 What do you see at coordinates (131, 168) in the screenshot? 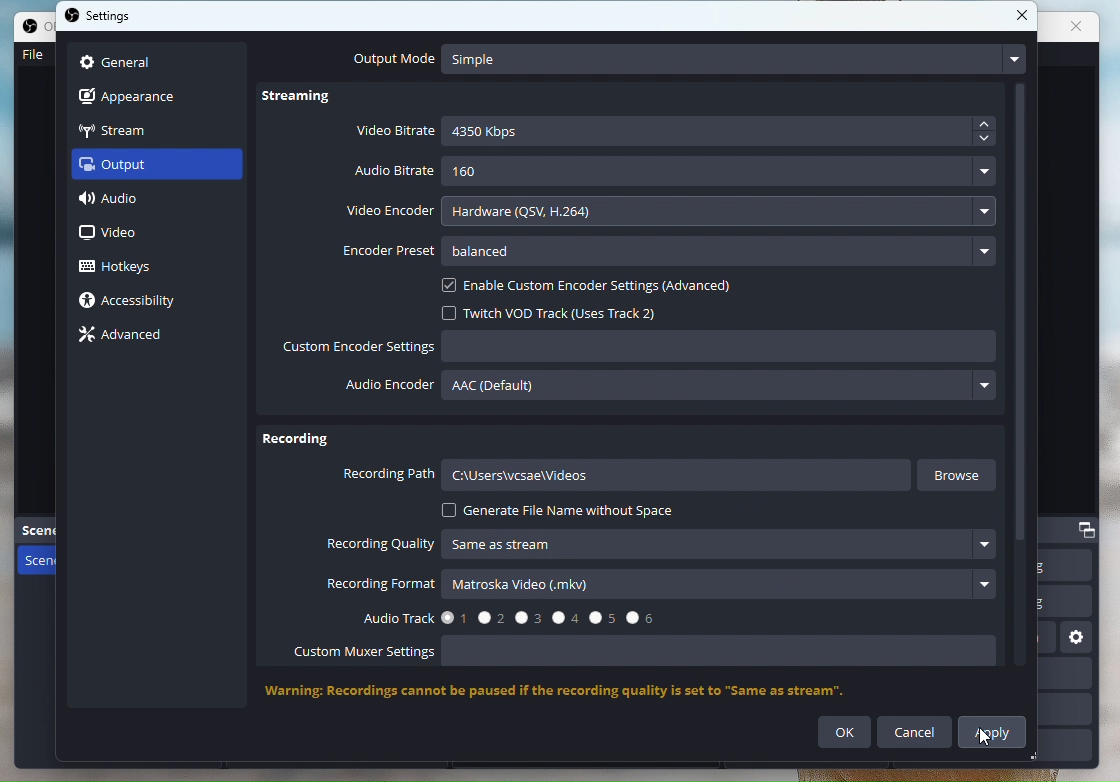
I see `output` at bounding box center [131, 168].